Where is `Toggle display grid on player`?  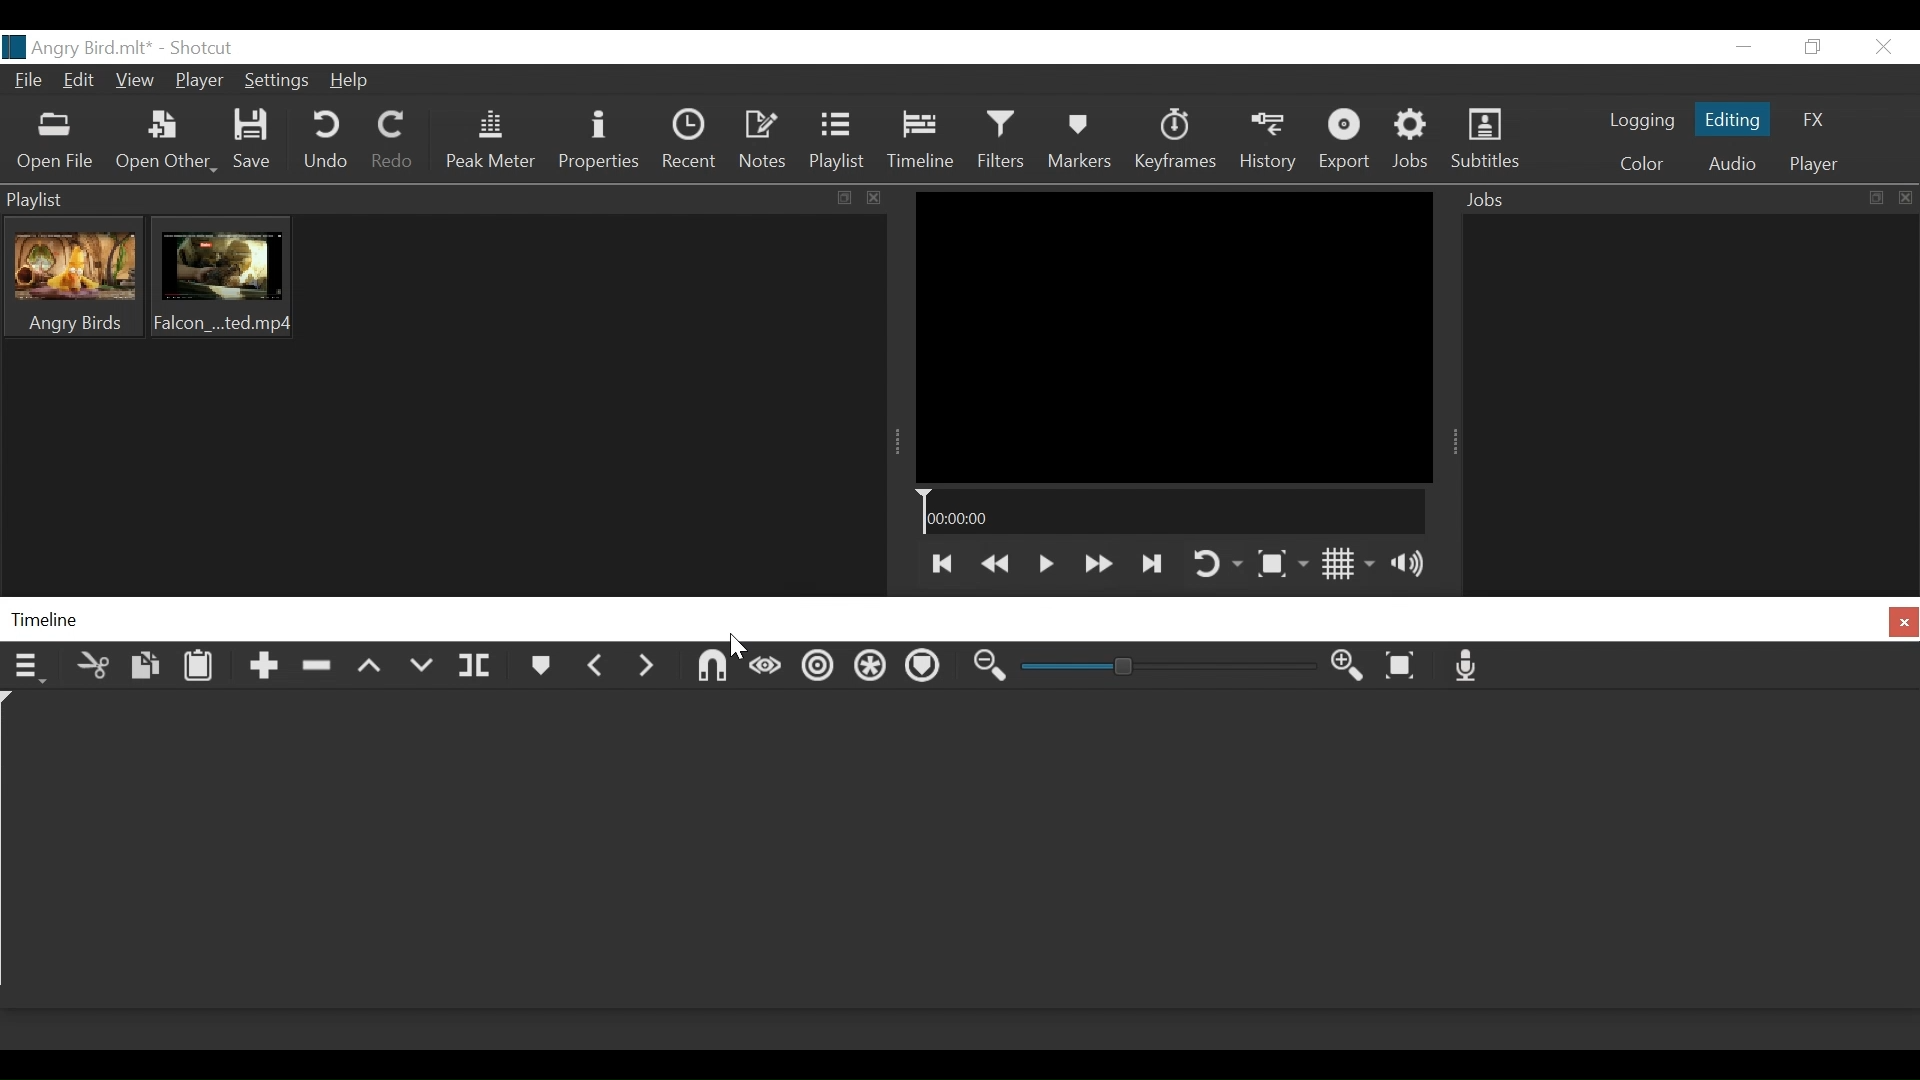 Toggle display grid on player is located at coordinates (1351, 564).